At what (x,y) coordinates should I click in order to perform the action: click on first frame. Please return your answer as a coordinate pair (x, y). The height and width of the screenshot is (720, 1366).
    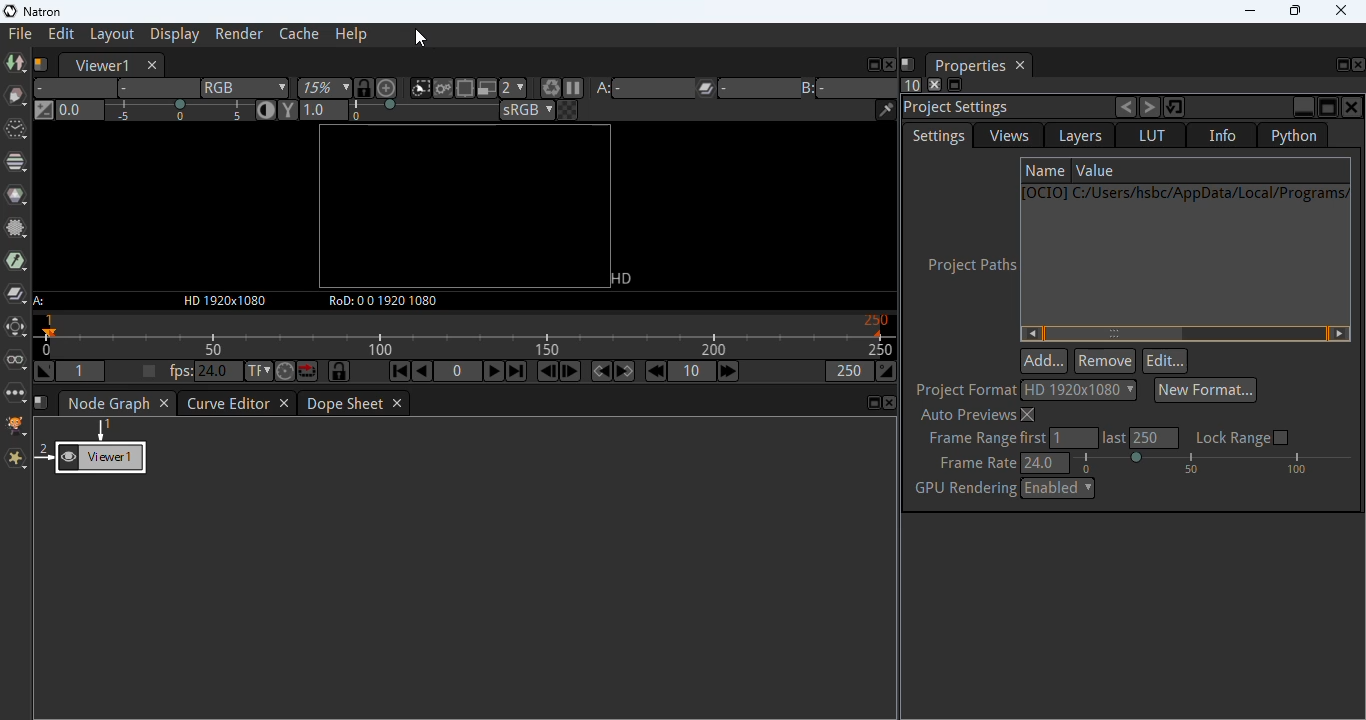
    Looking at the image, I should click on (400, 372).